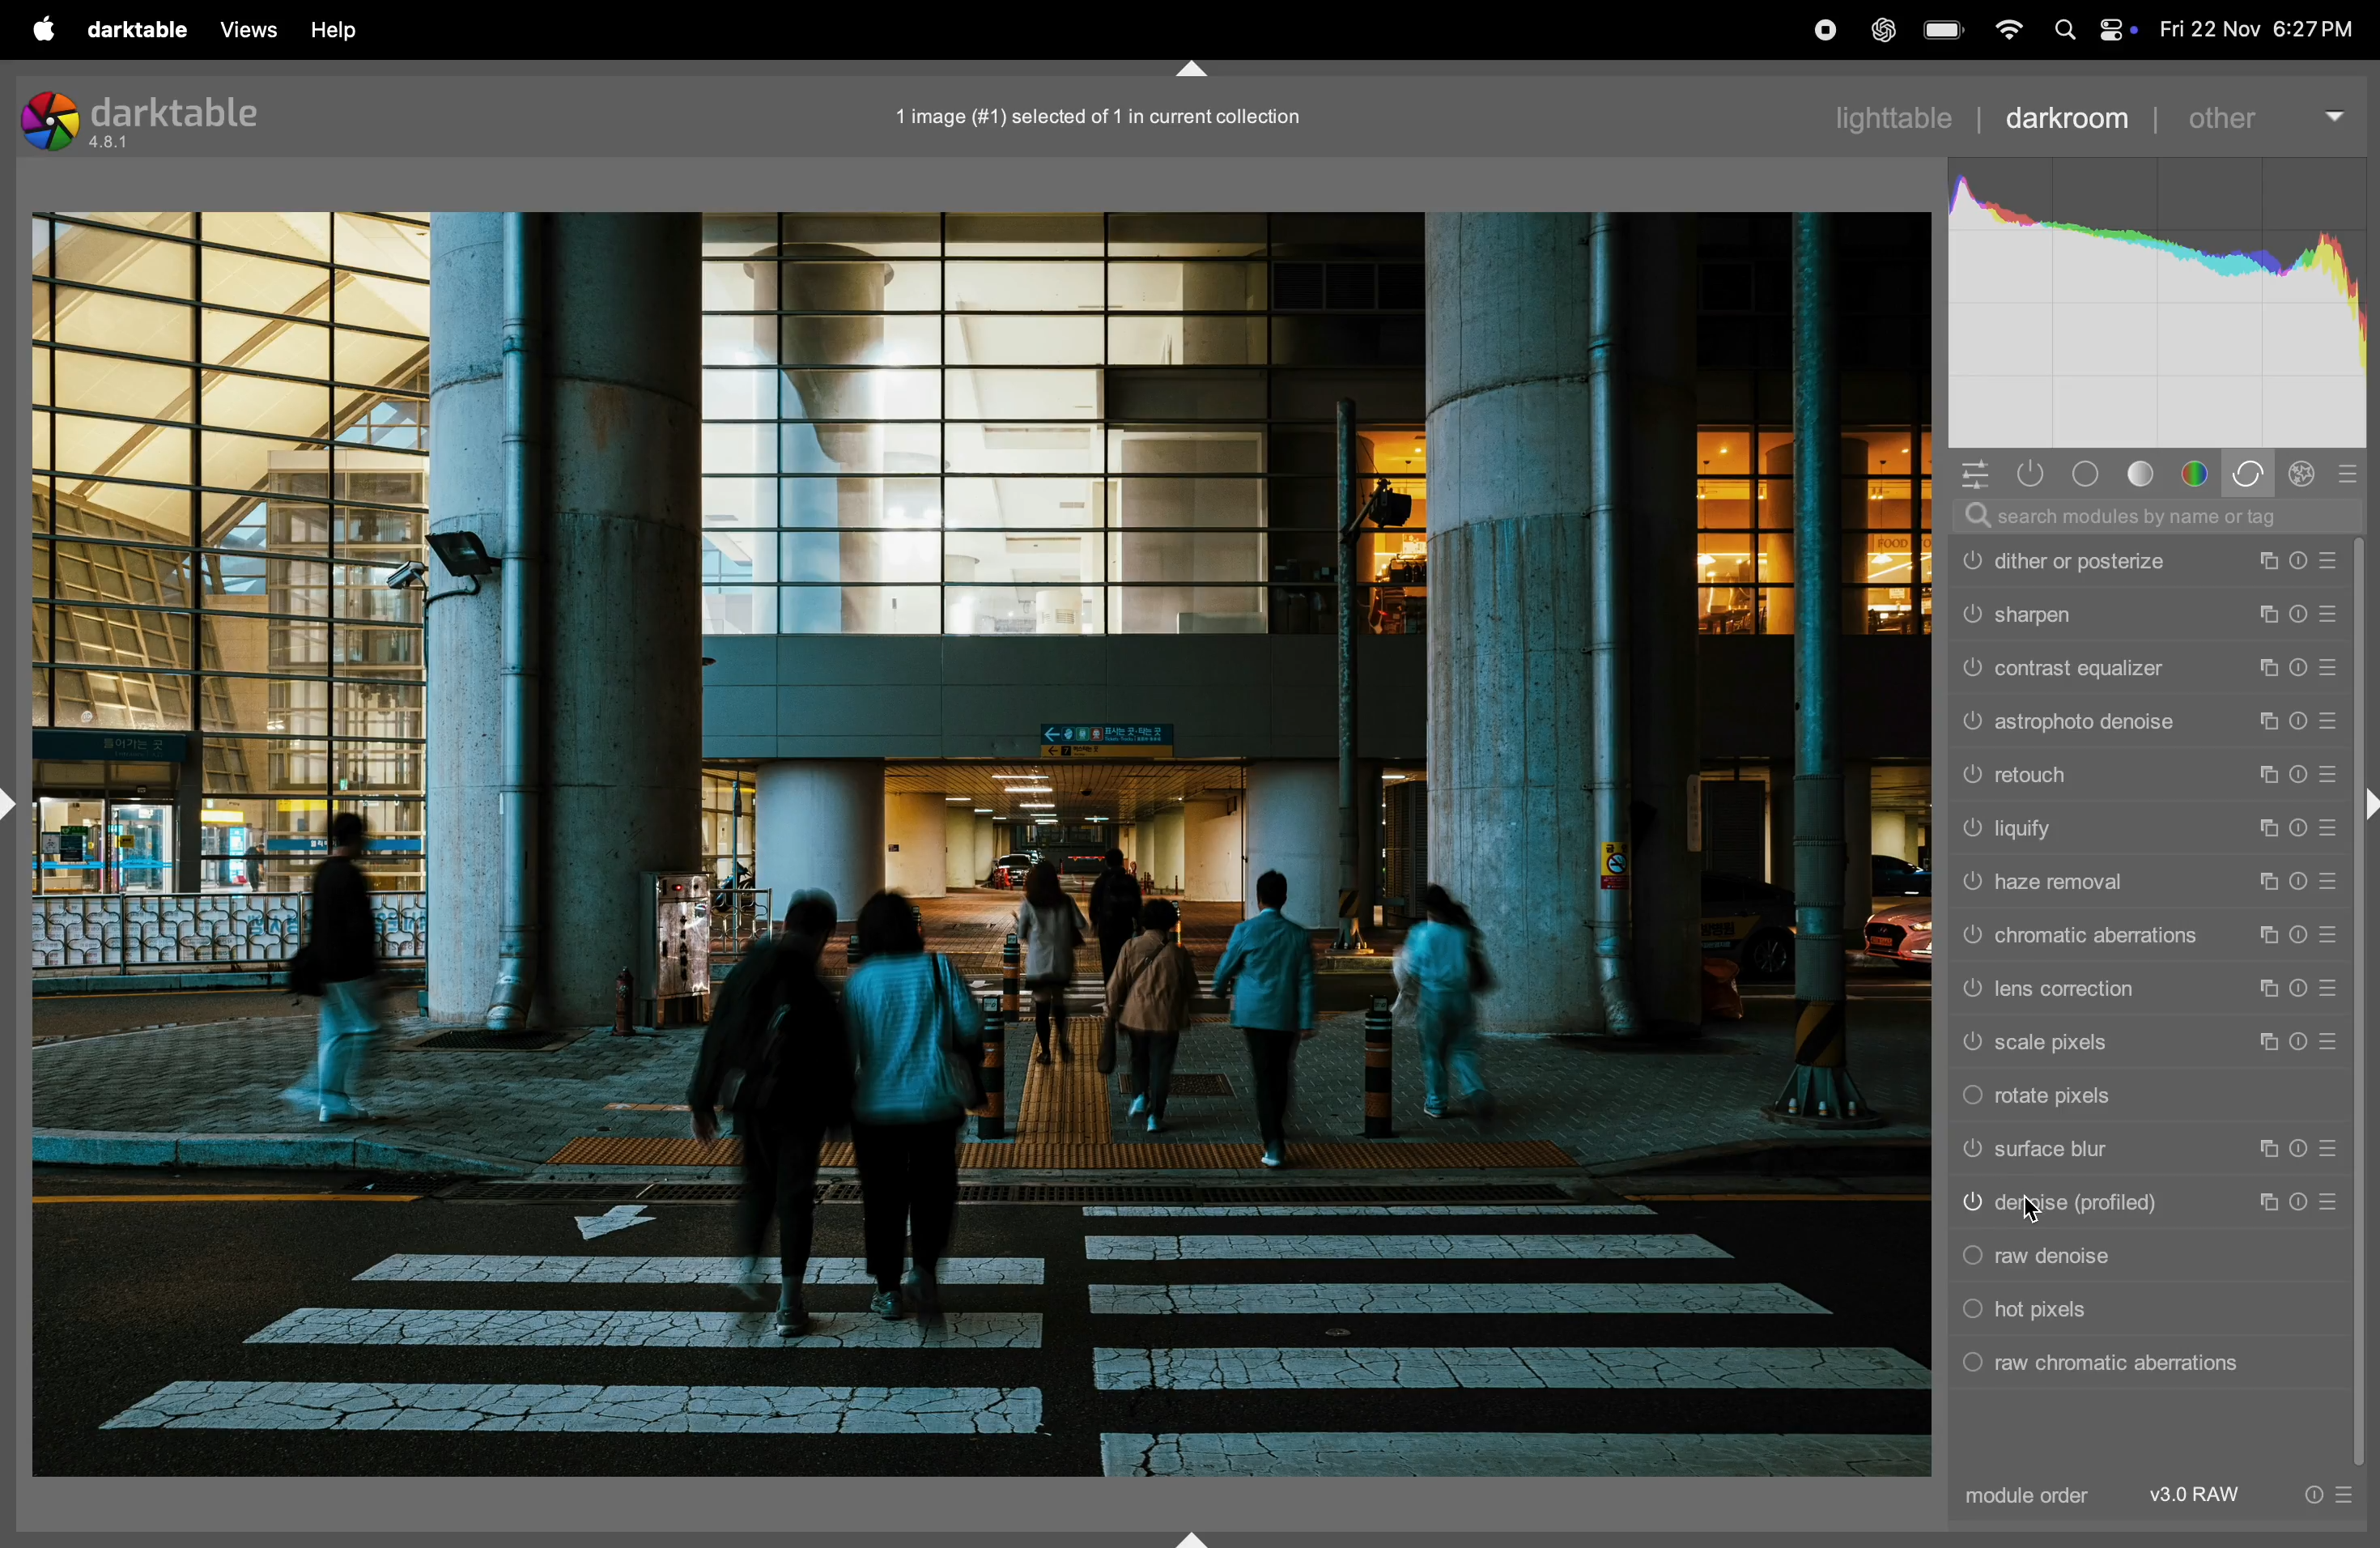 Image resolution: width=2380 pixels, height=1548 pixels. I want to click on chatgpt, so click(1885, 30).